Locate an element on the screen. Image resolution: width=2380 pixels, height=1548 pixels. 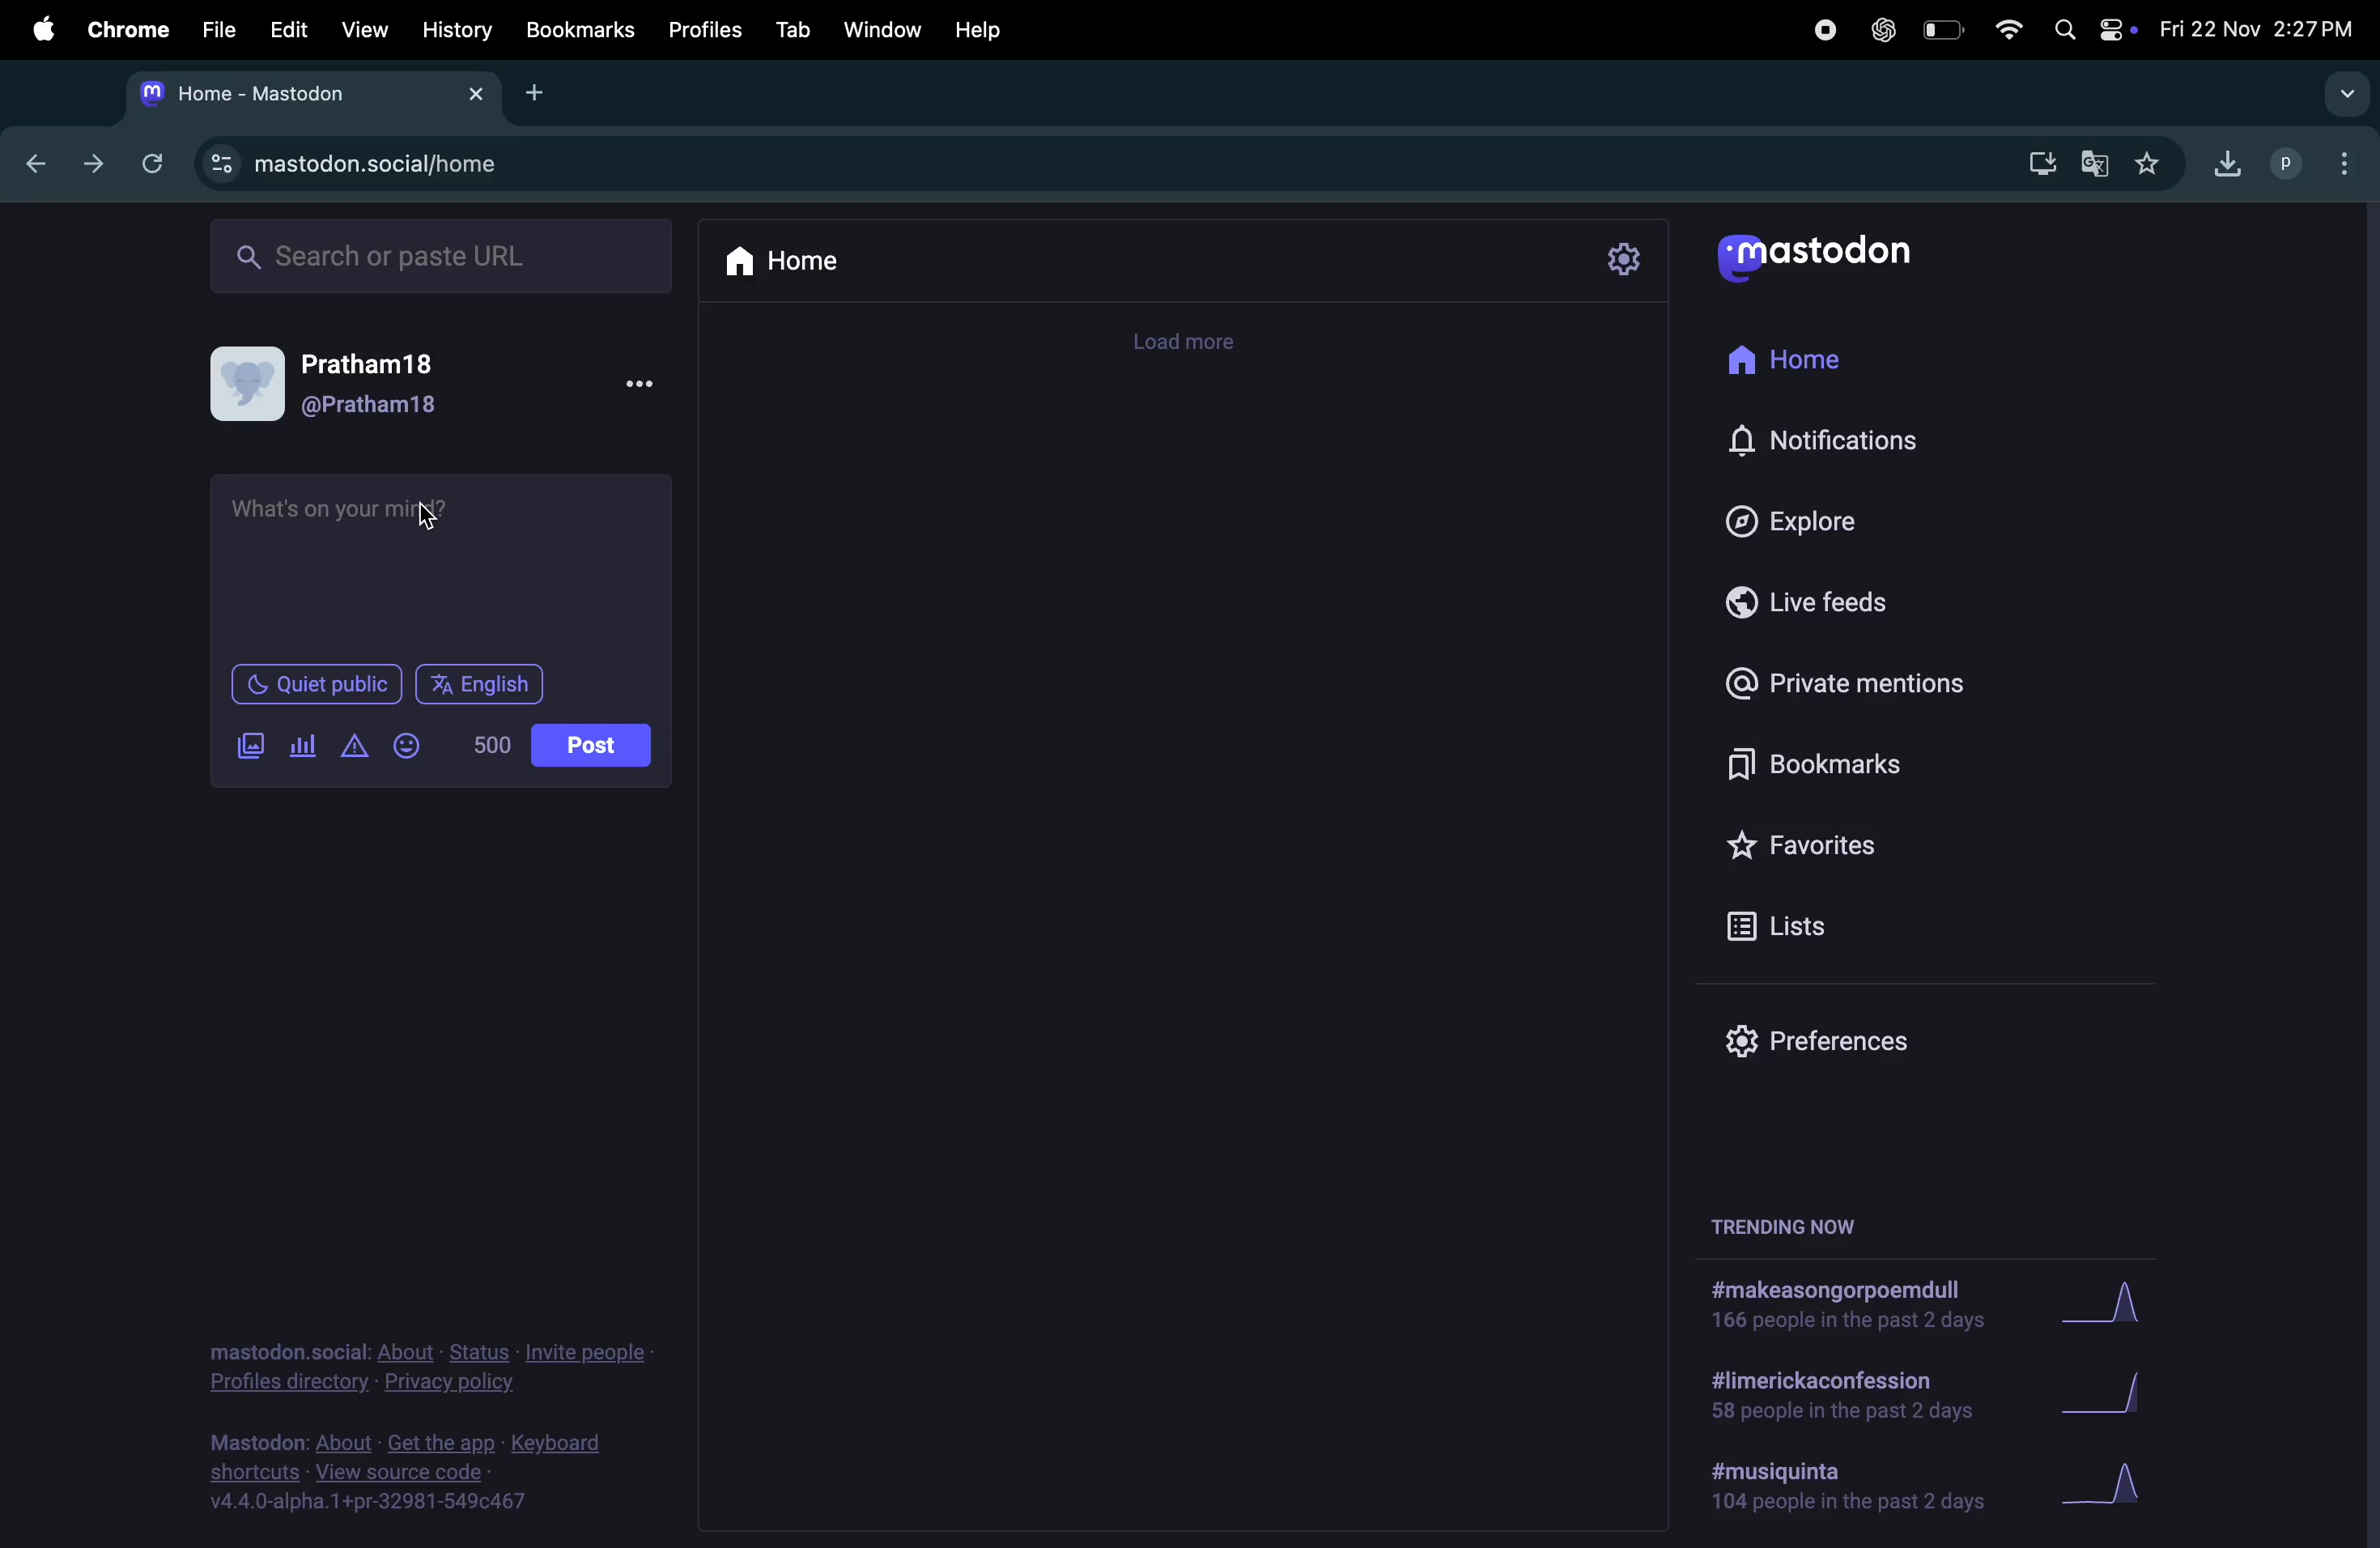
quiet public is located at coordinates (317, 686).